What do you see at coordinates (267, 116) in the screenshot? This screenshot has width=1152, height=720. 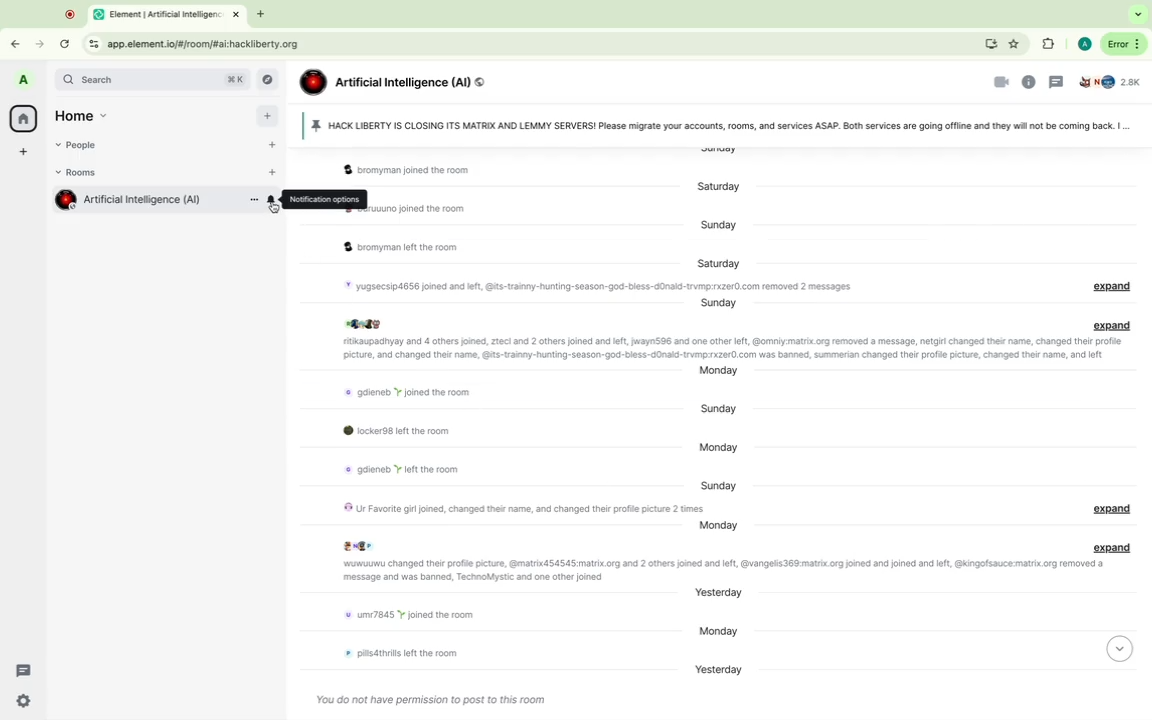 I see `Add` at bounding box center [267, 116].